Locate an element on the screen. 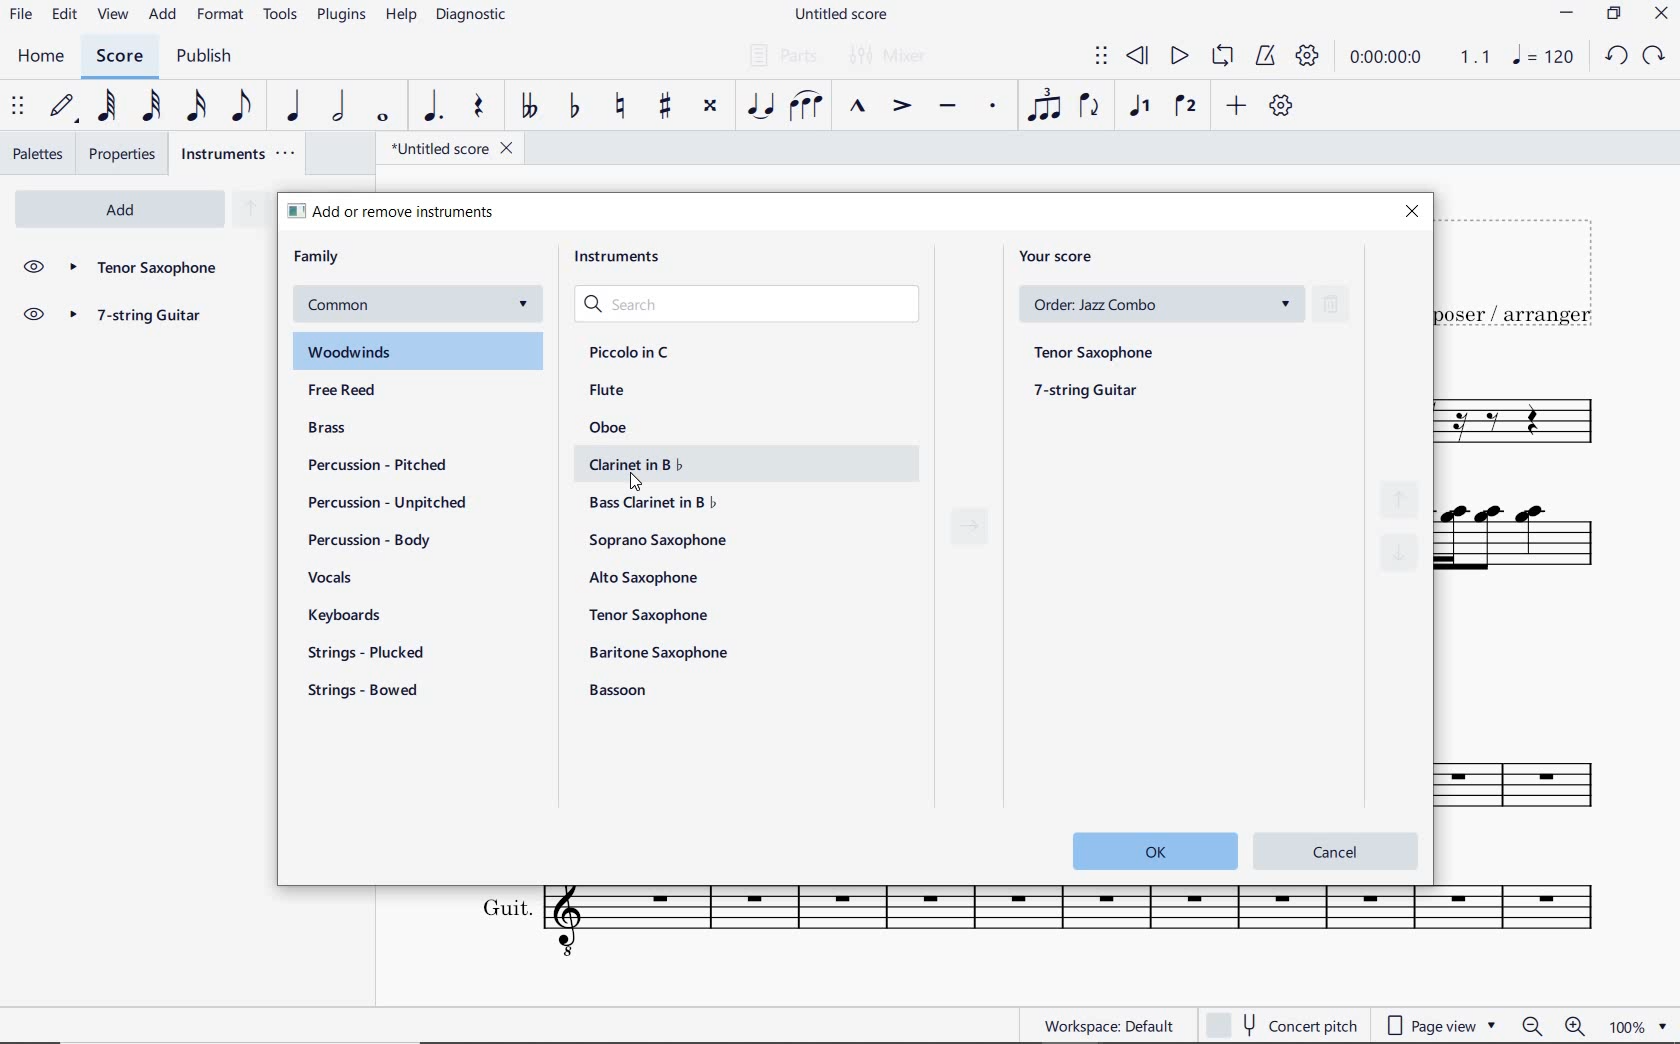 The width and height of the screenshot is (1680, 1044). soprano saxophone is located at coordinates (661, 541).